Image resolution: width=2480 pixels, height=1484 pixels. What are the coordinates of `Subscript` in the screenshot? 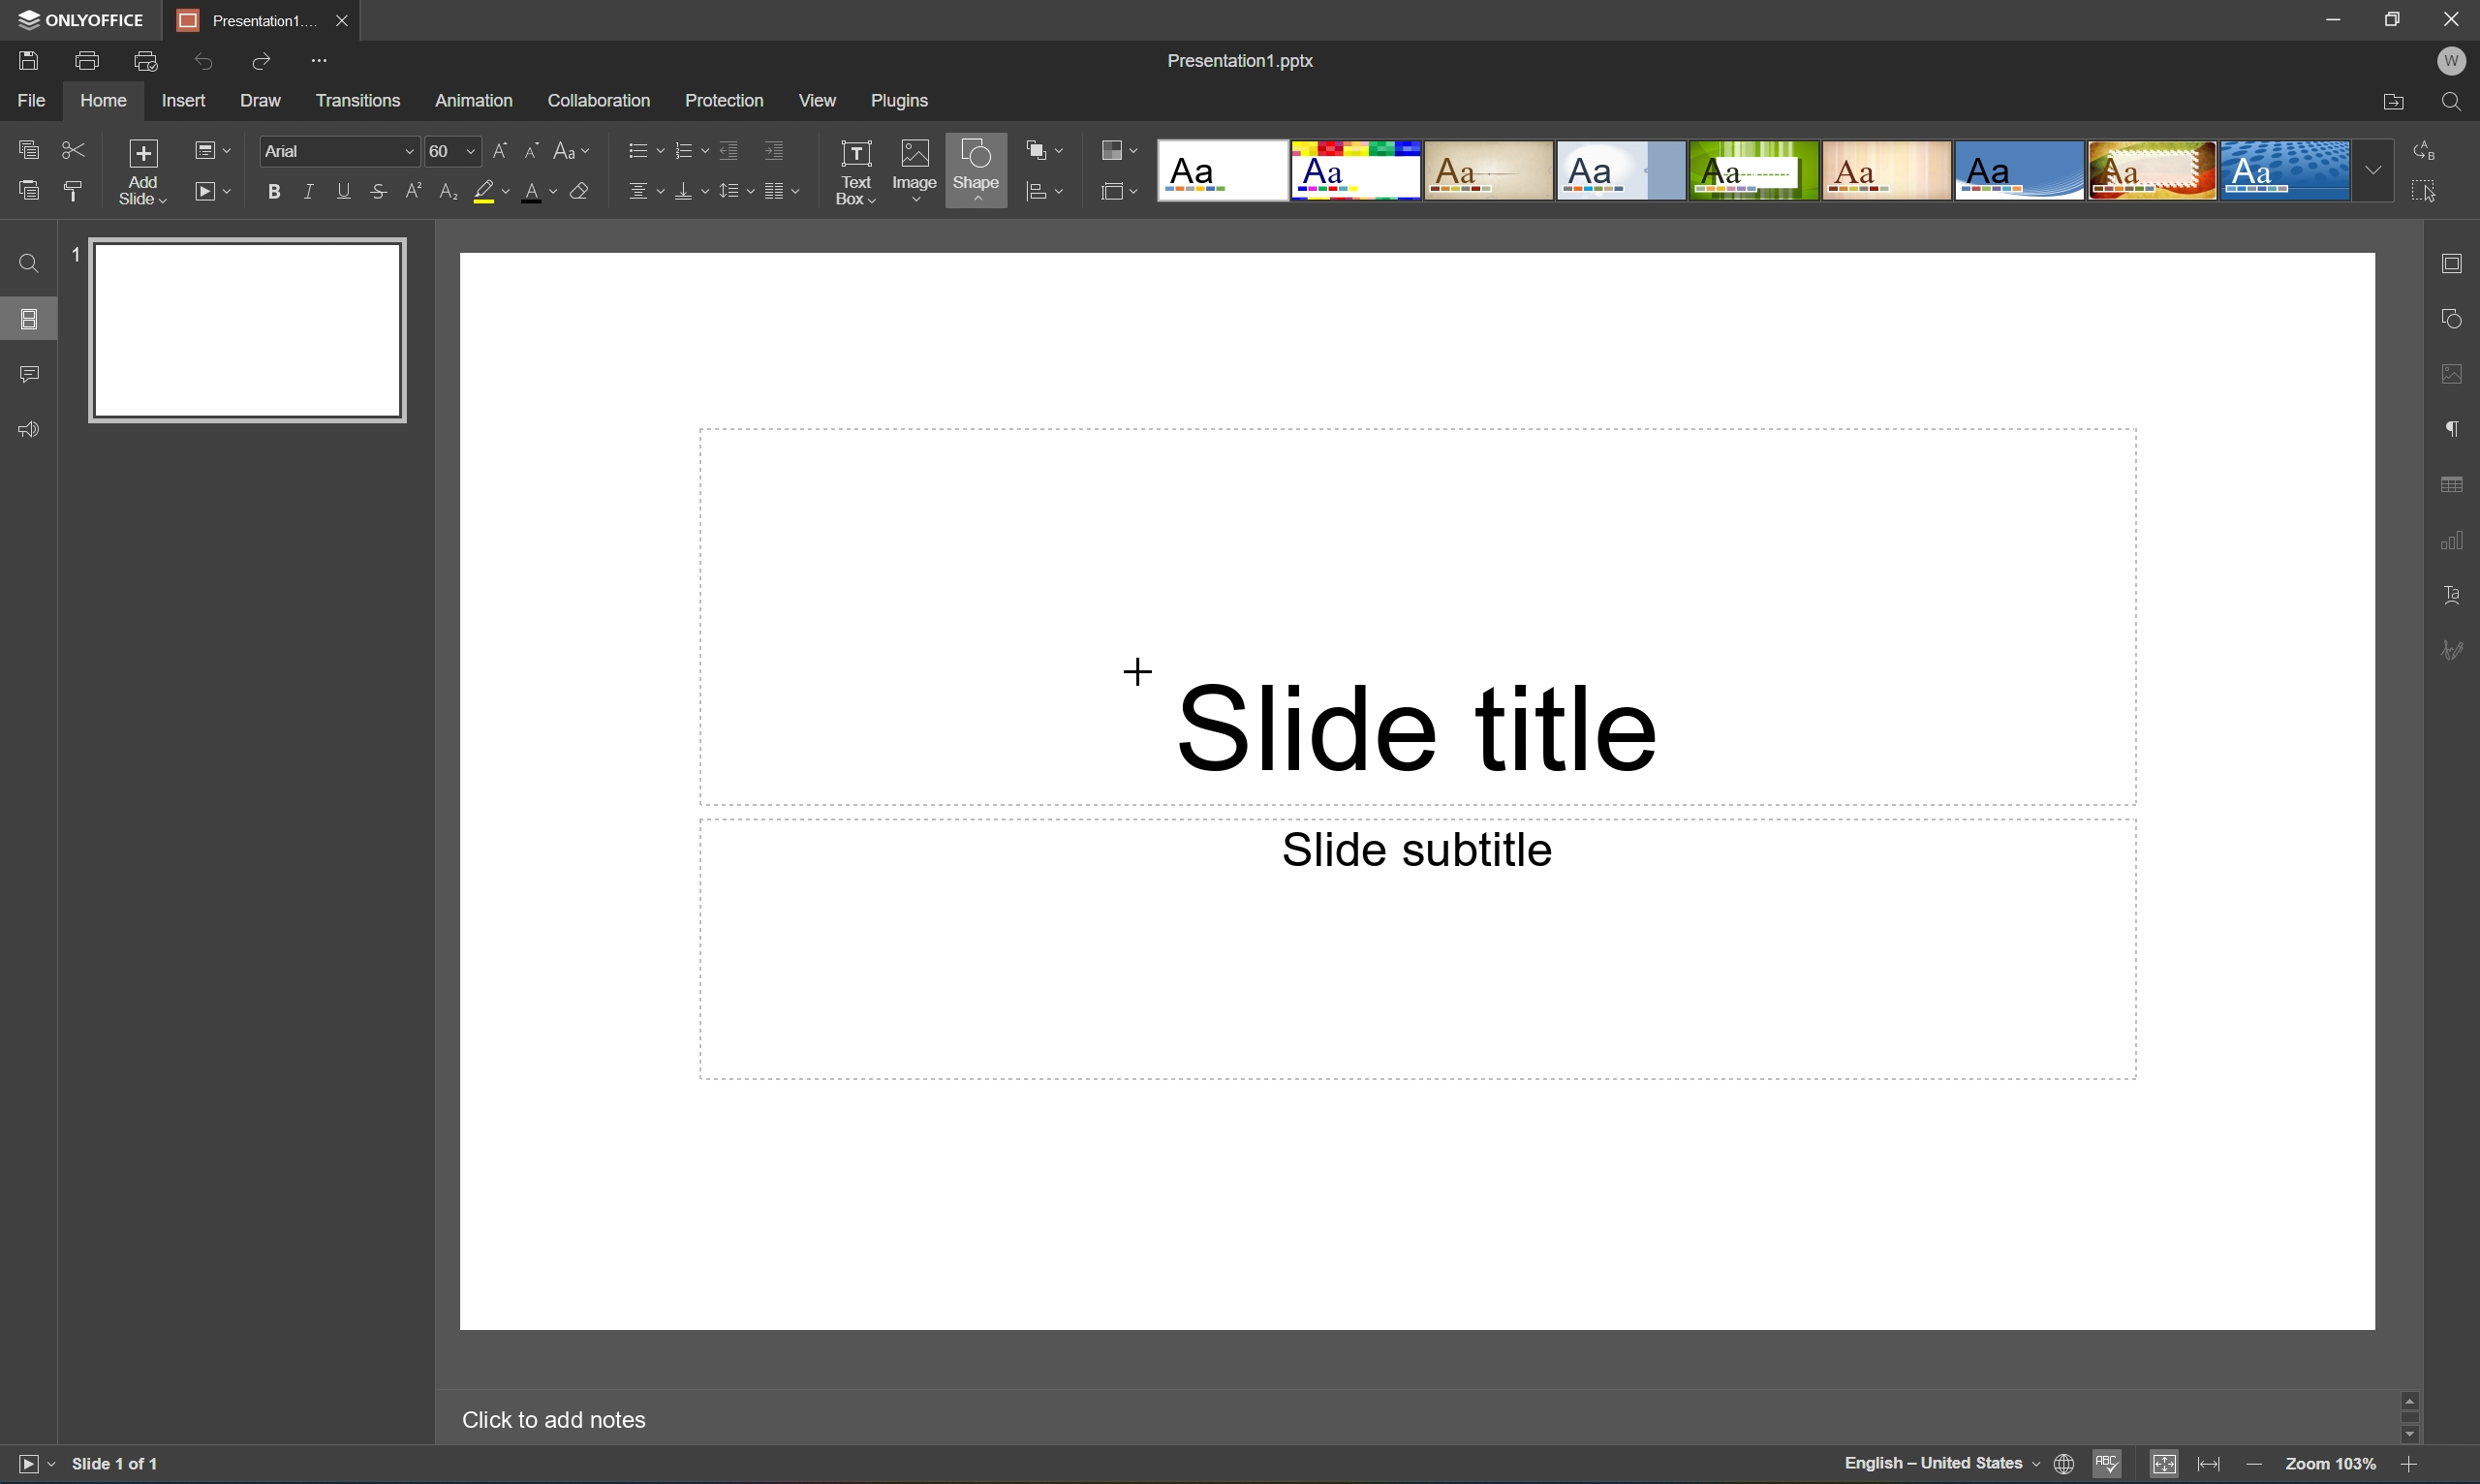 It's located at (442, 193).